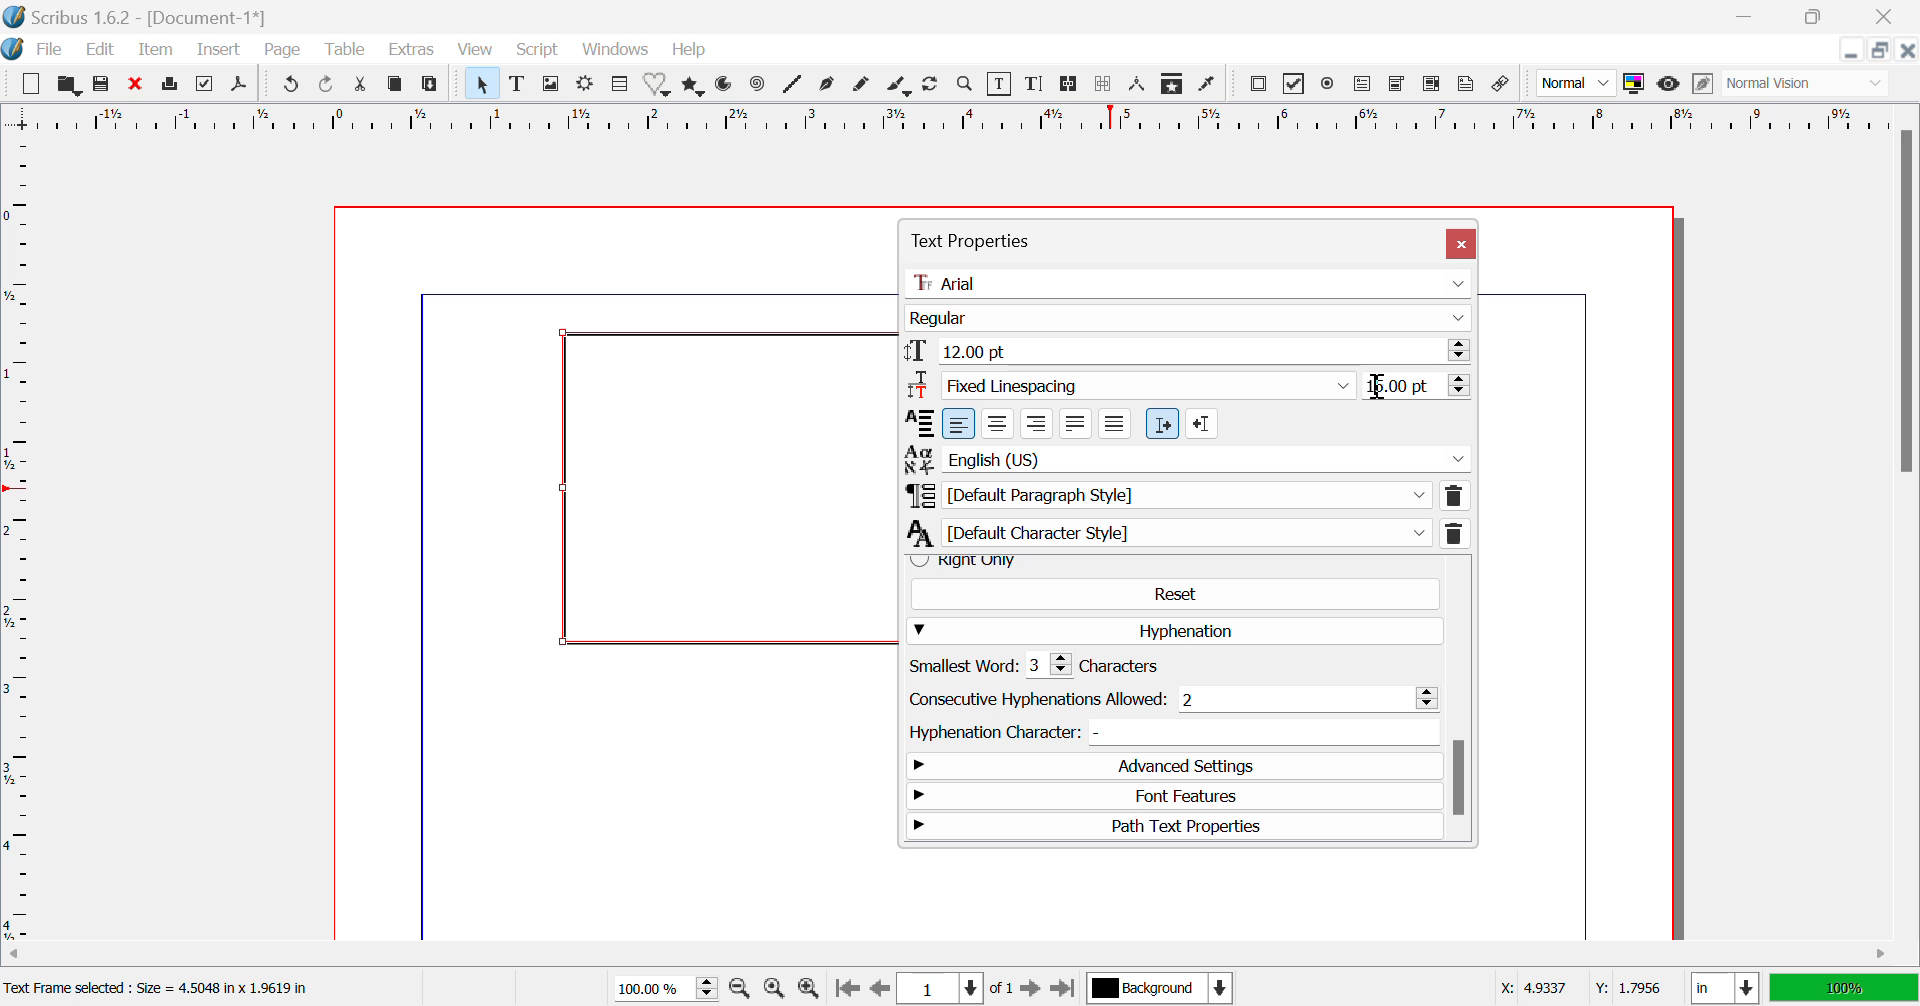 The image size is (1920, 1006). Describe the element at coordinates (136, 84) in the screenshot. I see `Discard` at that location.